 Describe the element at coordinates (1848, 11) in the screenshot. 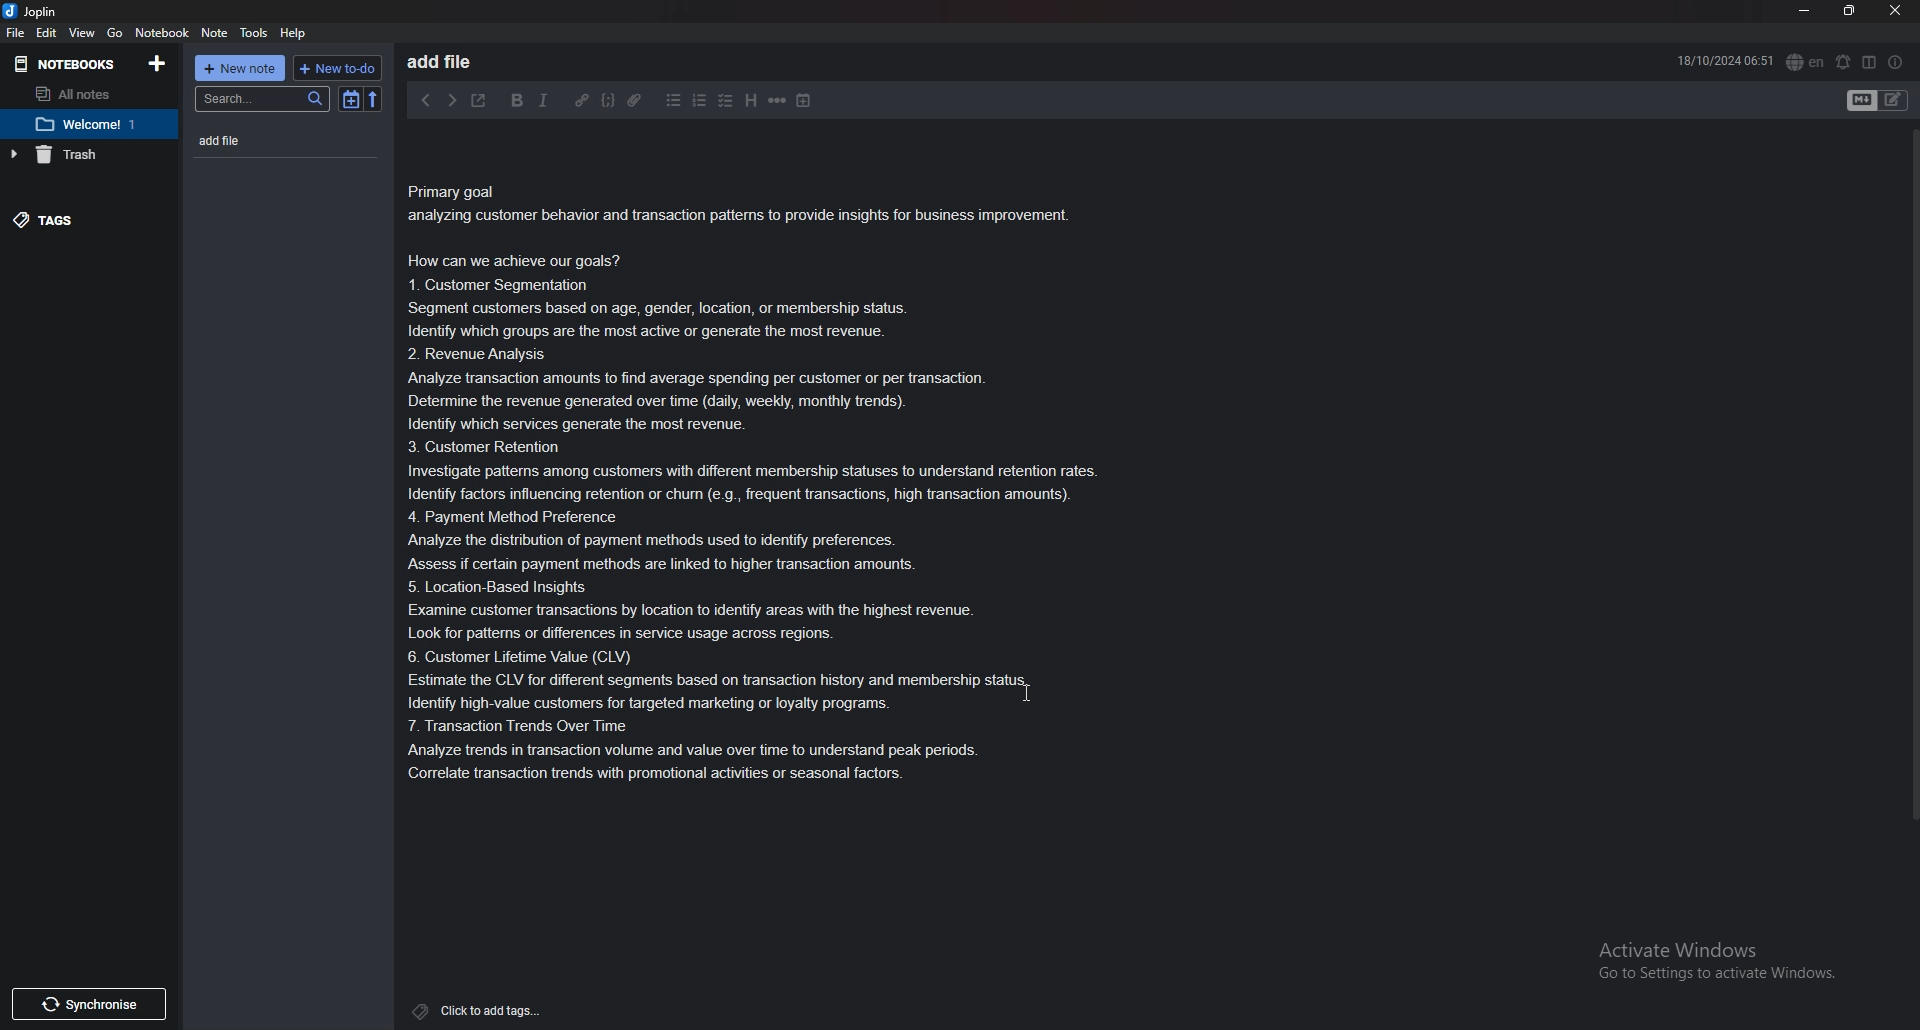

I see `Resize` at that location.